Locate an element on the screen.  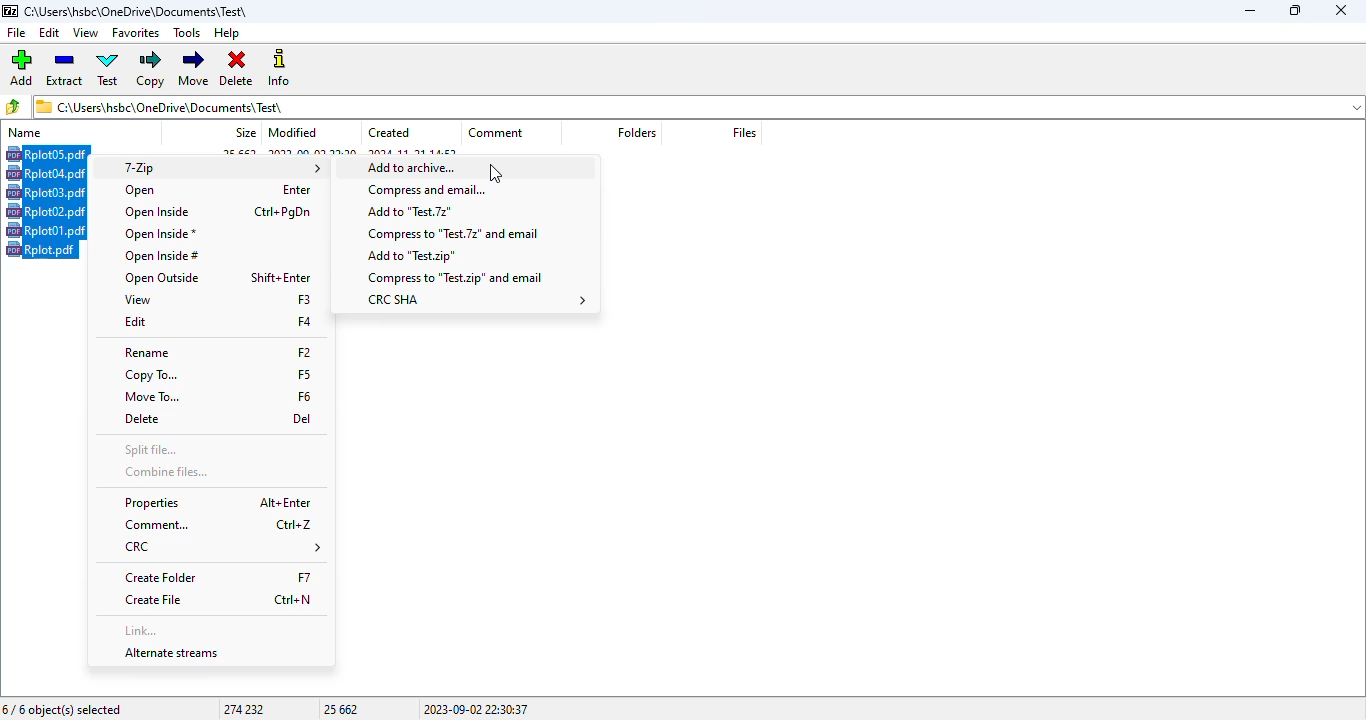
cursor is located at coordinates (495, 174).